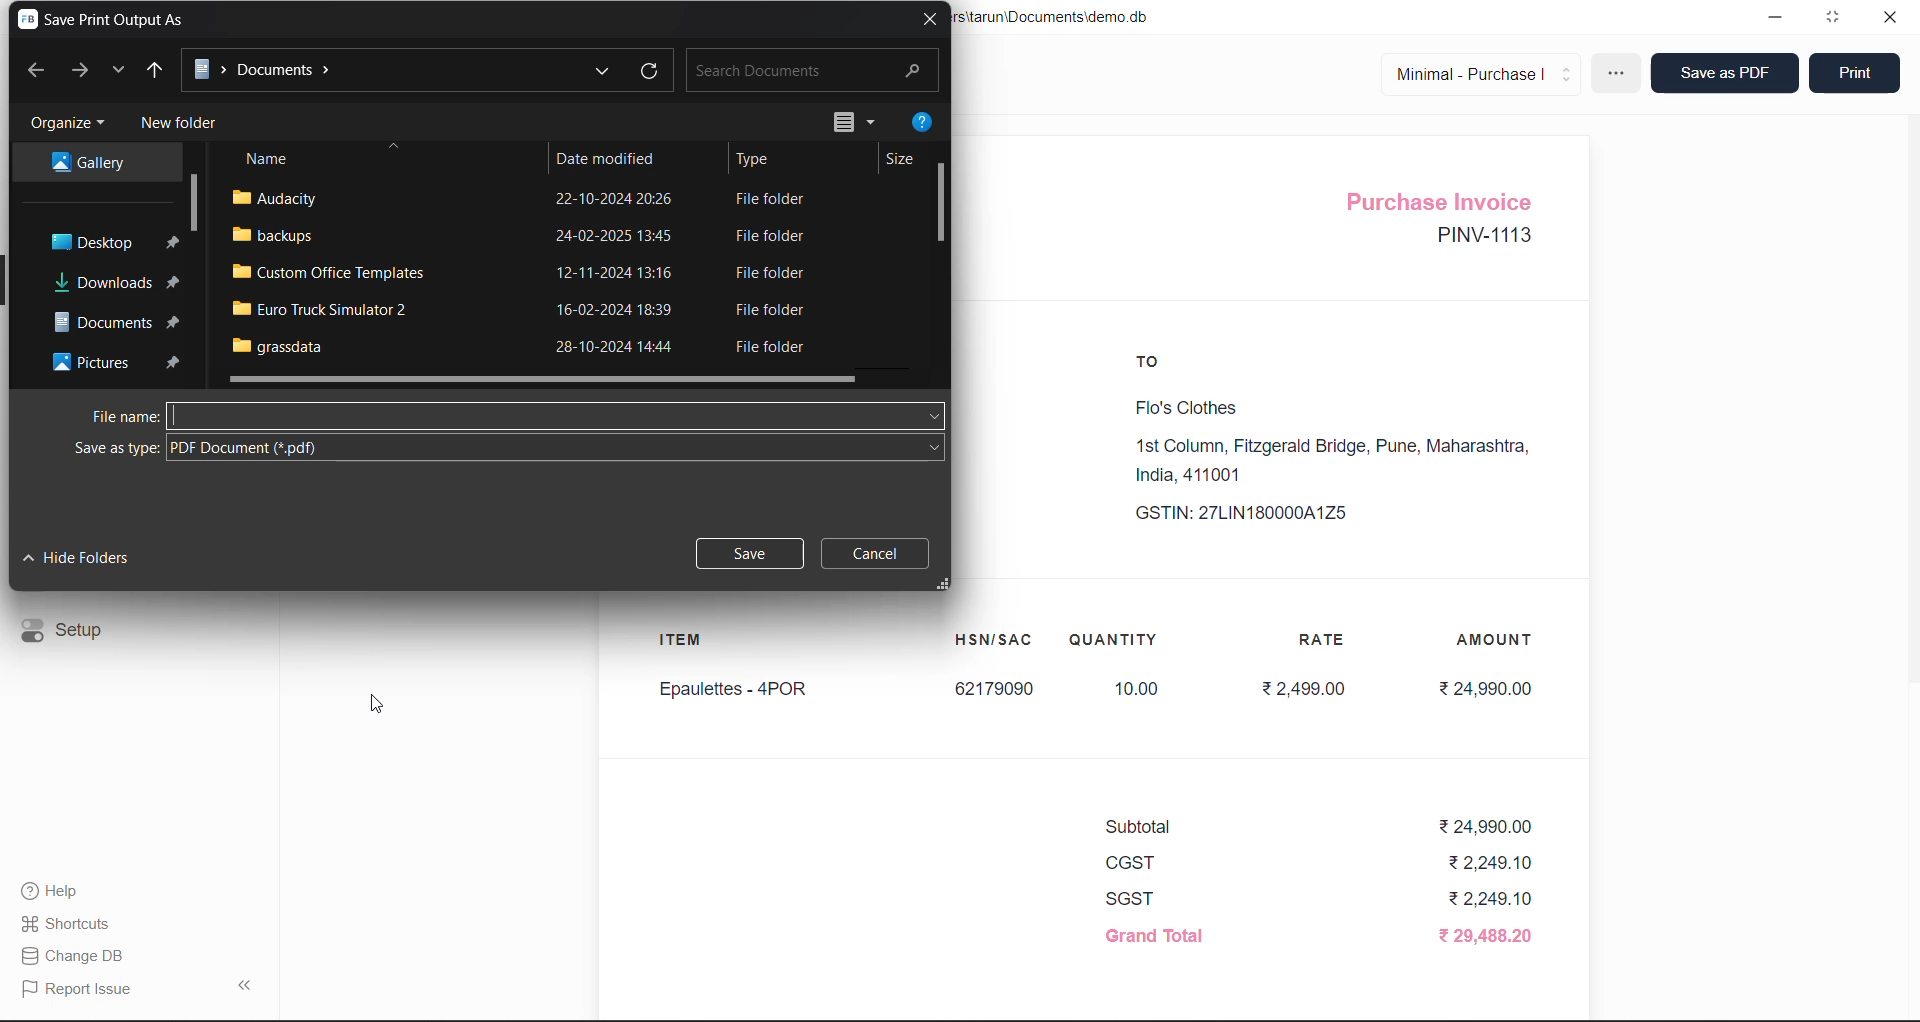 The height and width of the screenshot is (1022, 1920). Describe the element at coordinates (946, 204) in the screenshot. I see `vertical scroll bar` at that location.